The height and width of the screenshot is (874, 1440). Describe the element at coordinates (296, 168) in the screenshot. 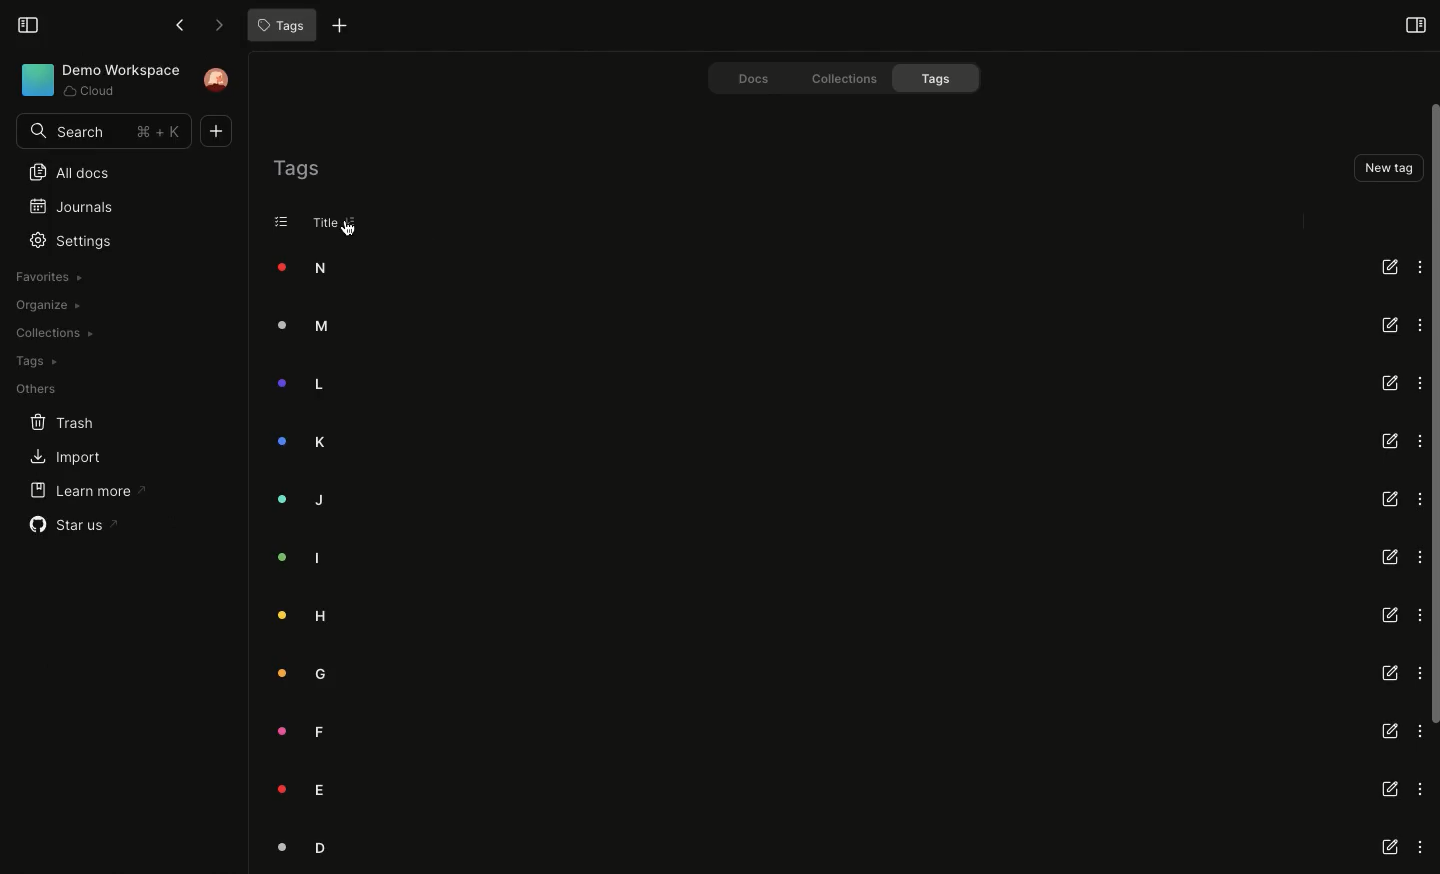

I see `Tags` at that location.